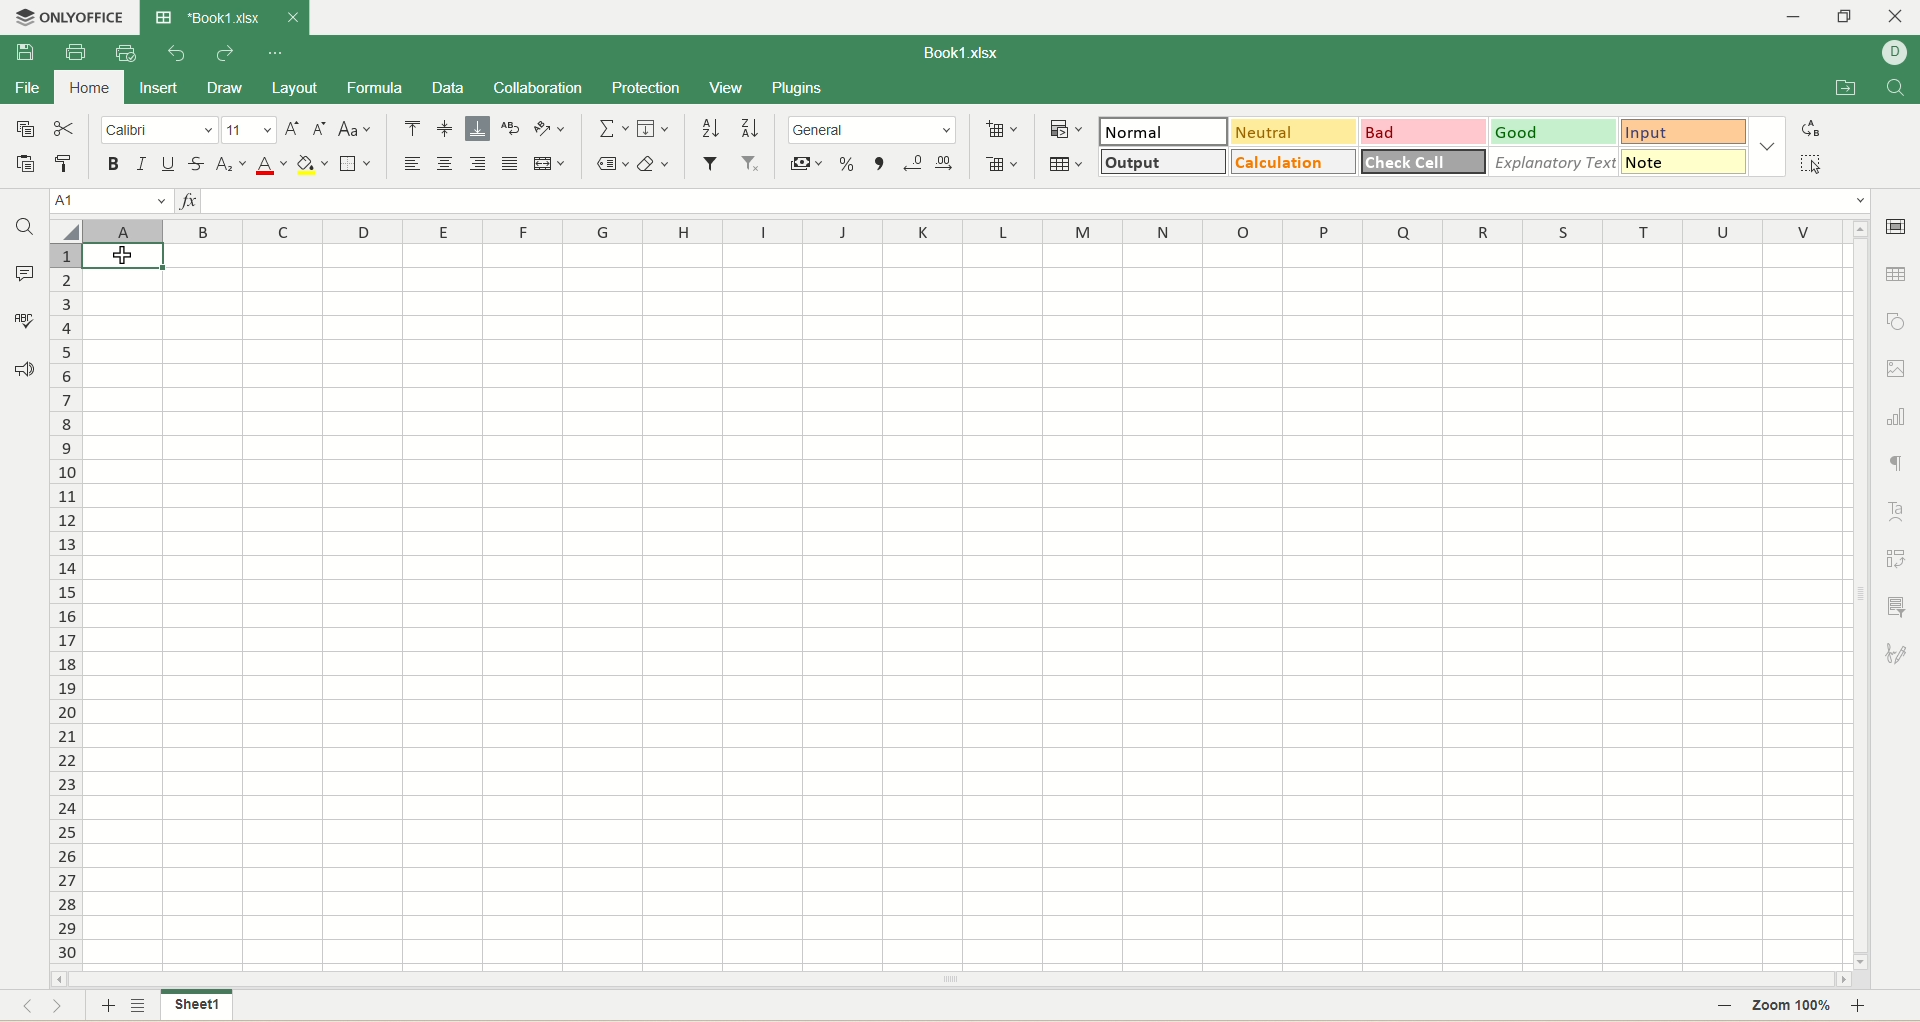 The height and width of the screenshot is (1022, 1920). Describe the element at coordinates (710, 128) in the screenshot. I see `sort ascending` at that location.